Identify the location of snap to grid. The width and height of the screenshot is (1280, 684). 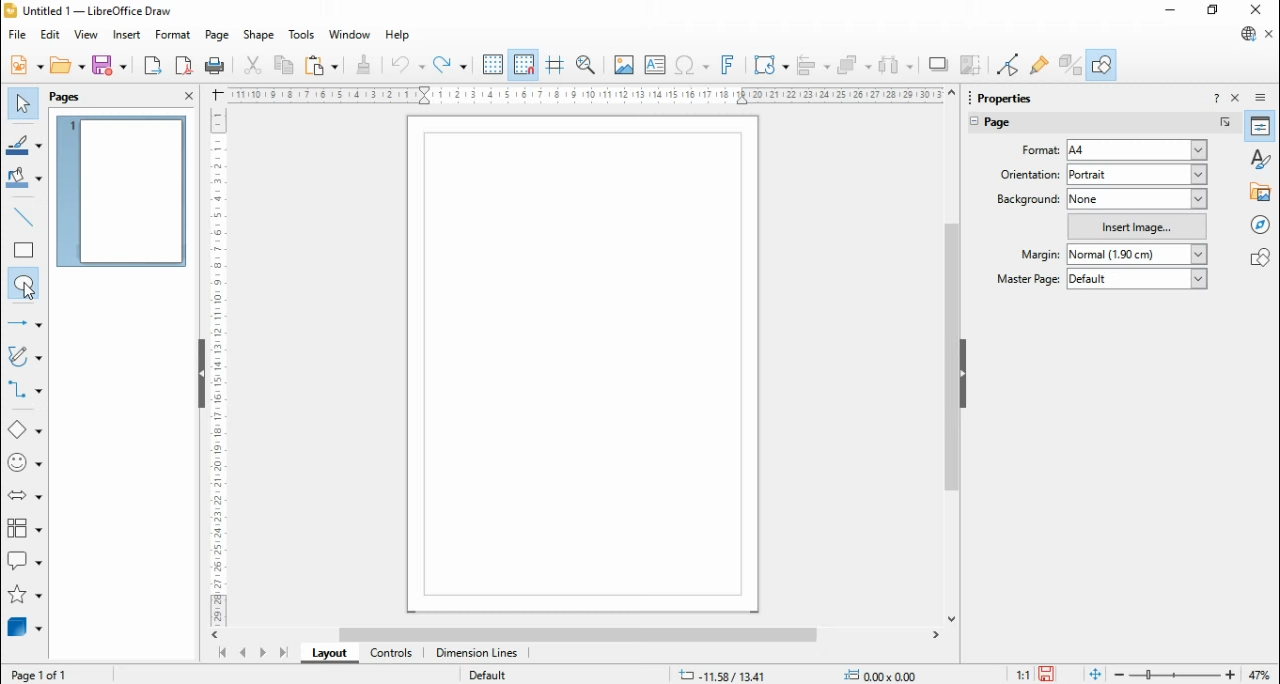
(525, 64).